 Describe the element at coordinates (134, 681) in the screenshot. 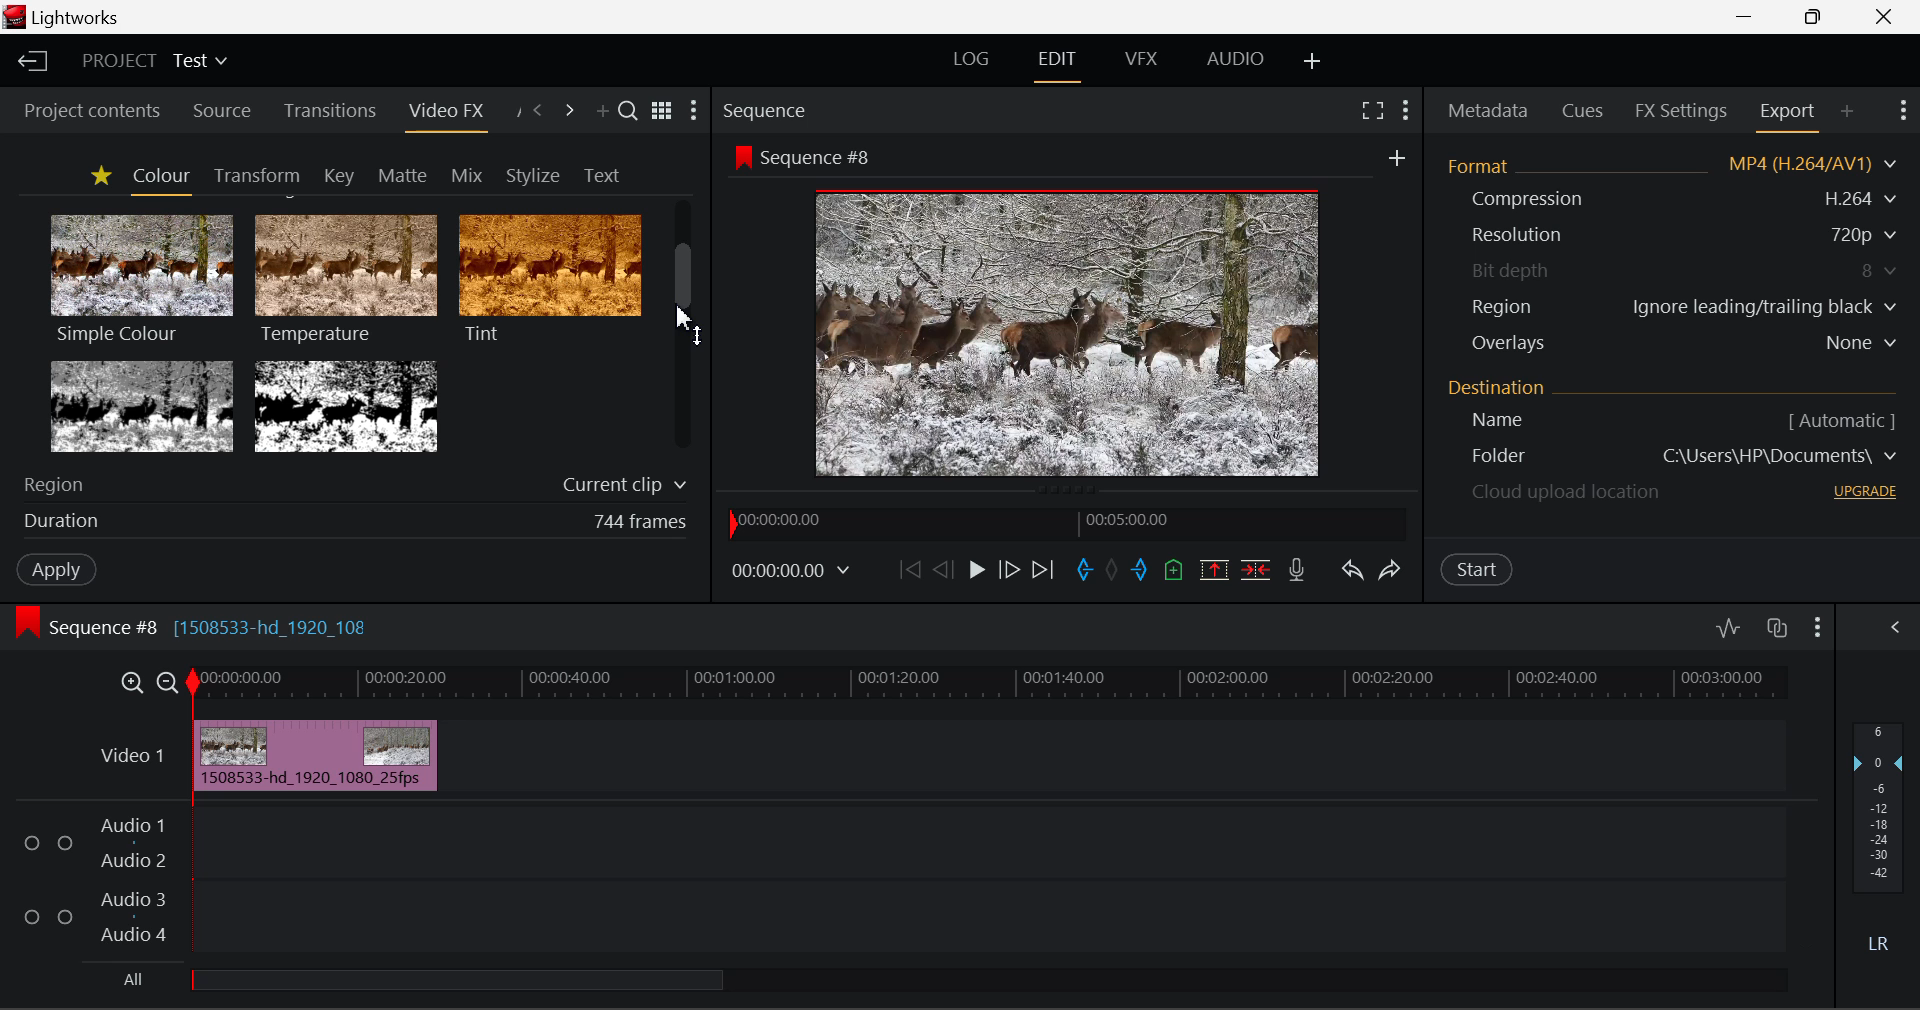

I see `Timeline Zoom In` at that location.